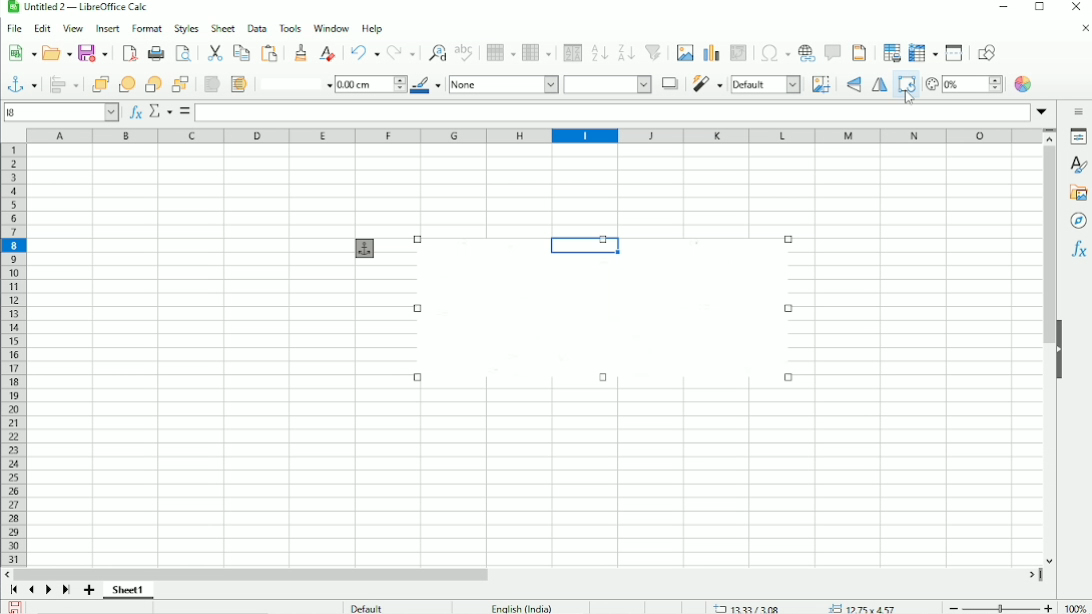  I want to click on Shadow, so click(670, 84).